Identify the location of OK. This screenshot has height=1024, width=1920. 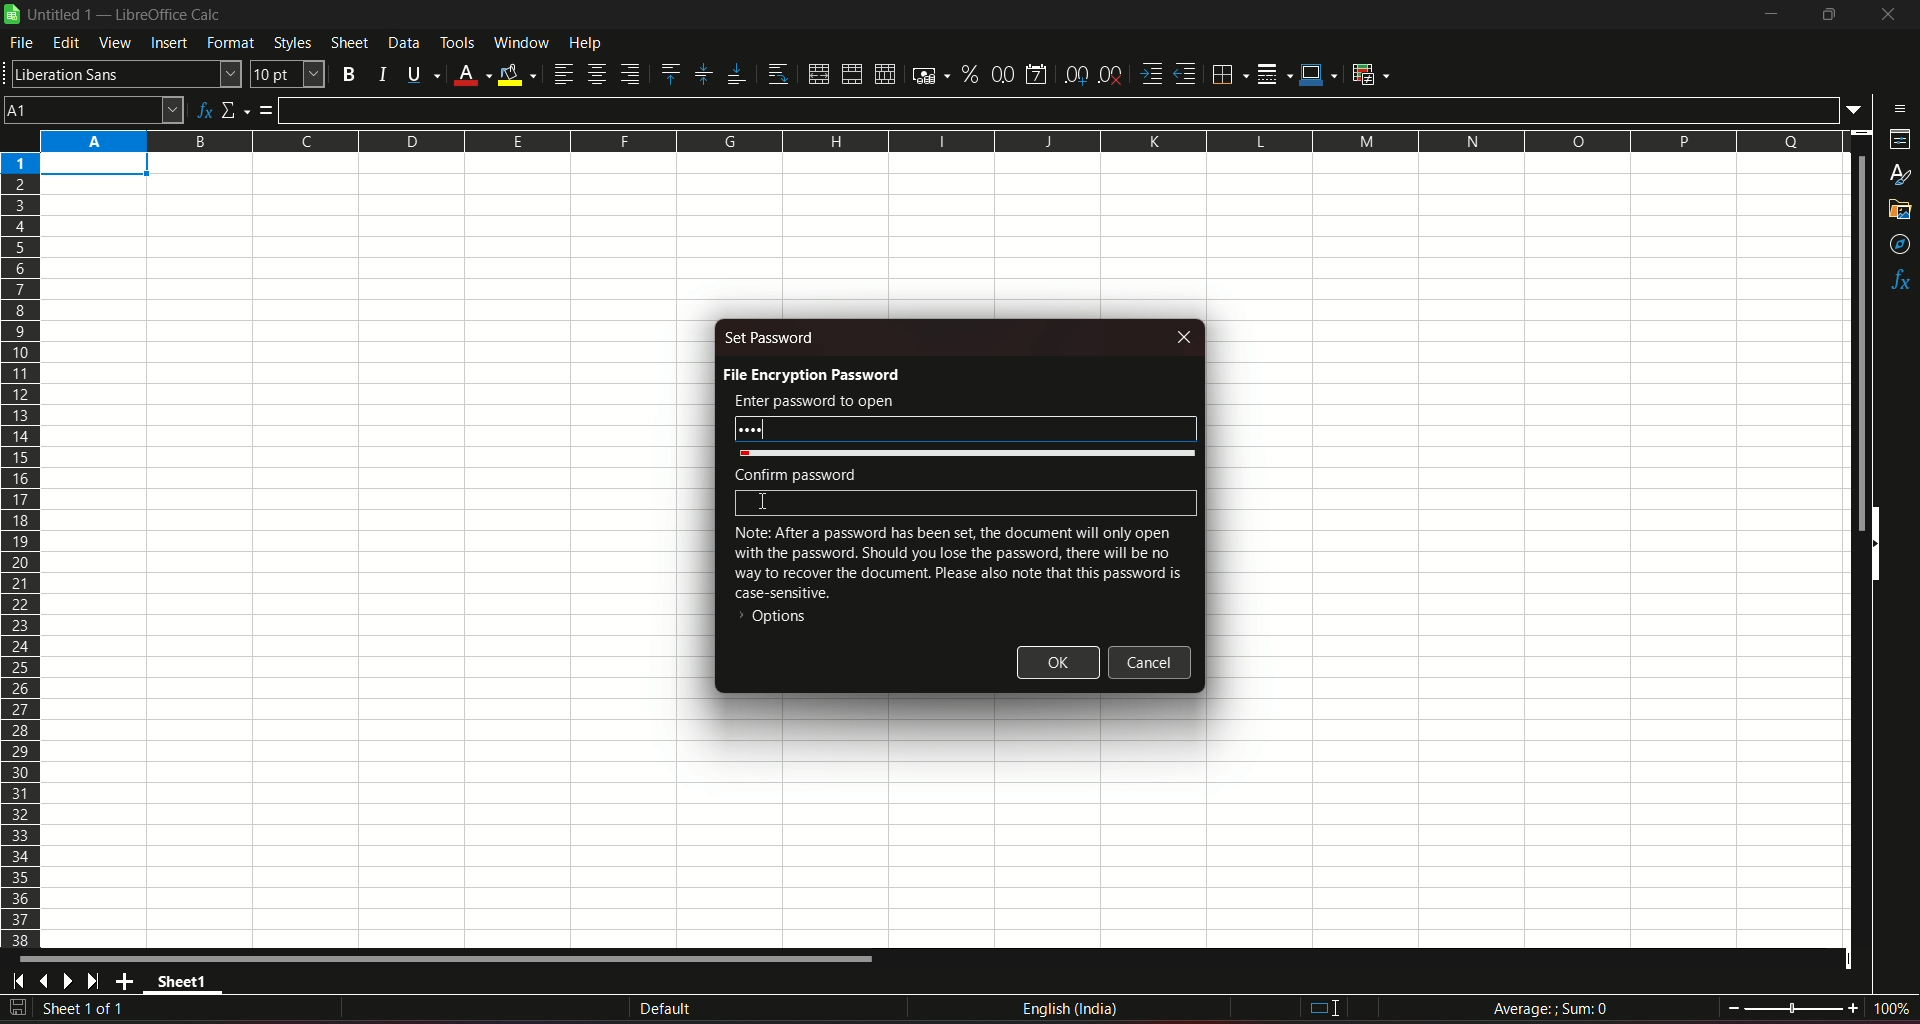
(1059, 662).